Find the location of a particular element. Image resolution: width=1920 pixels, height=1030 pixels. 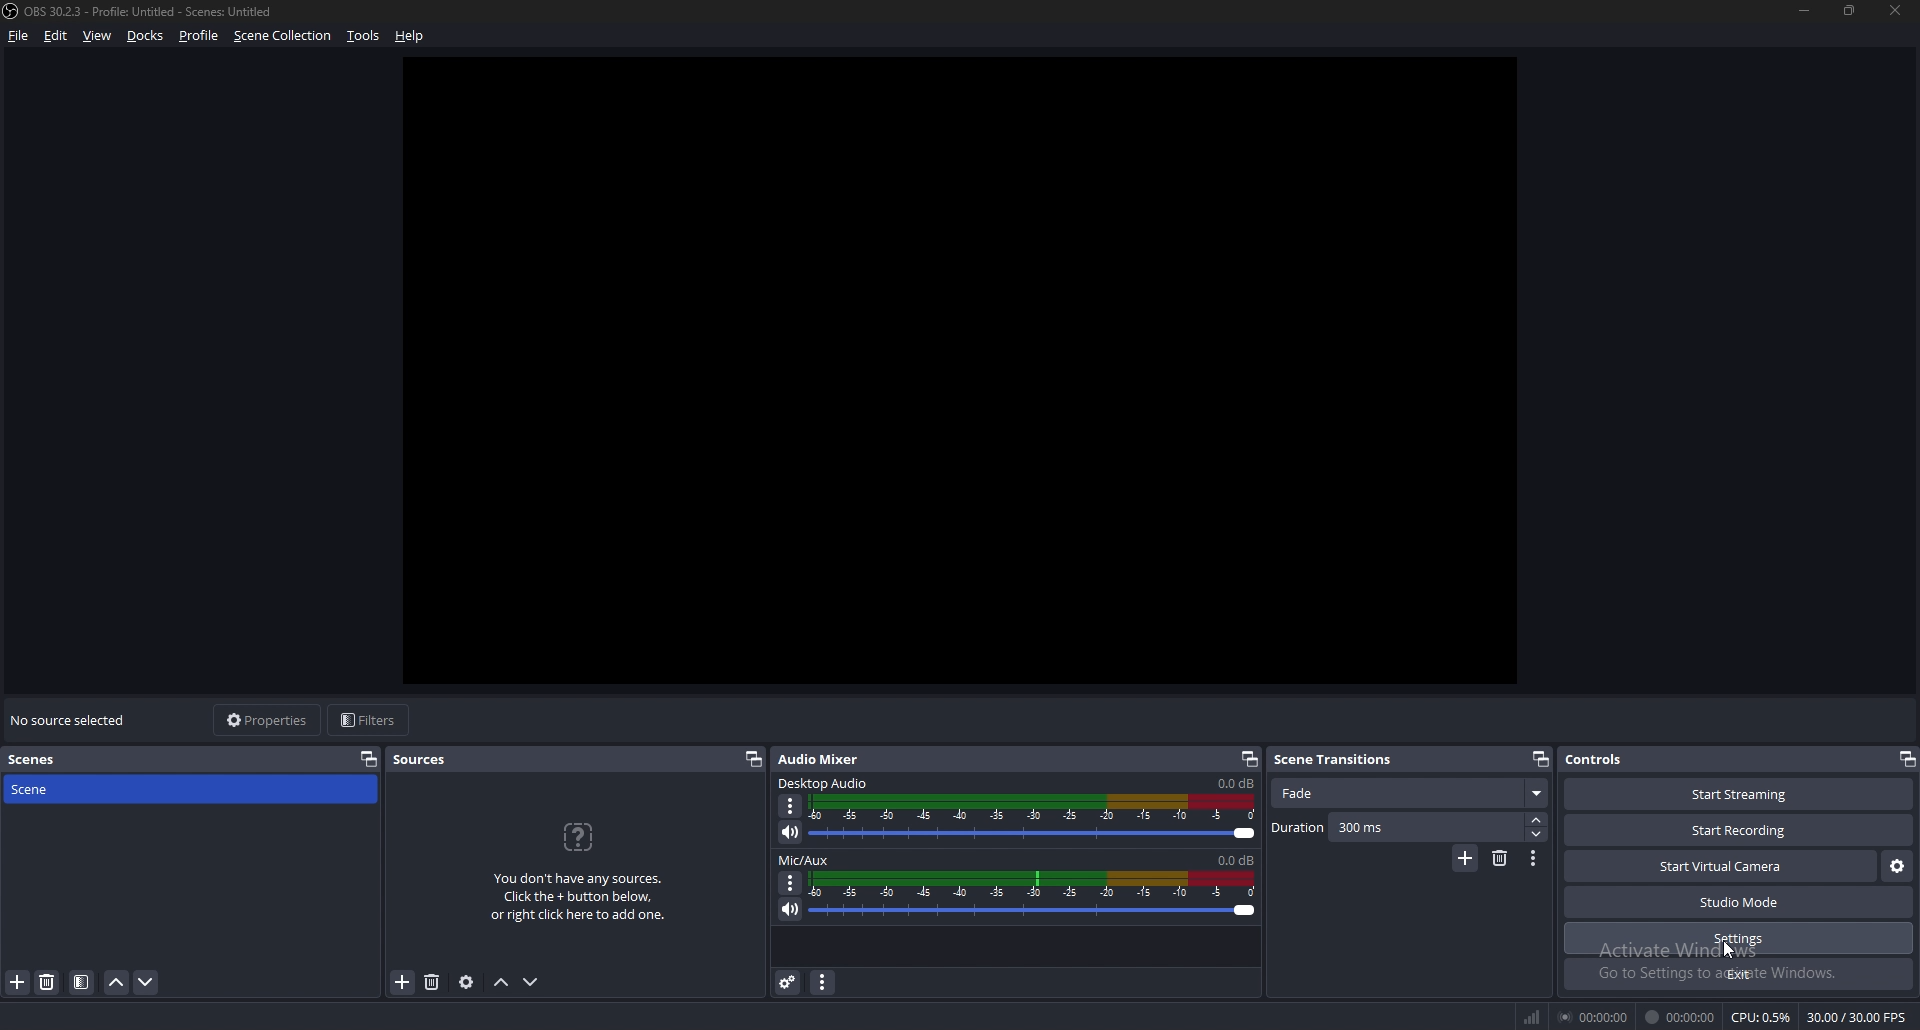

minimize is located at coordinates (1804, 9).